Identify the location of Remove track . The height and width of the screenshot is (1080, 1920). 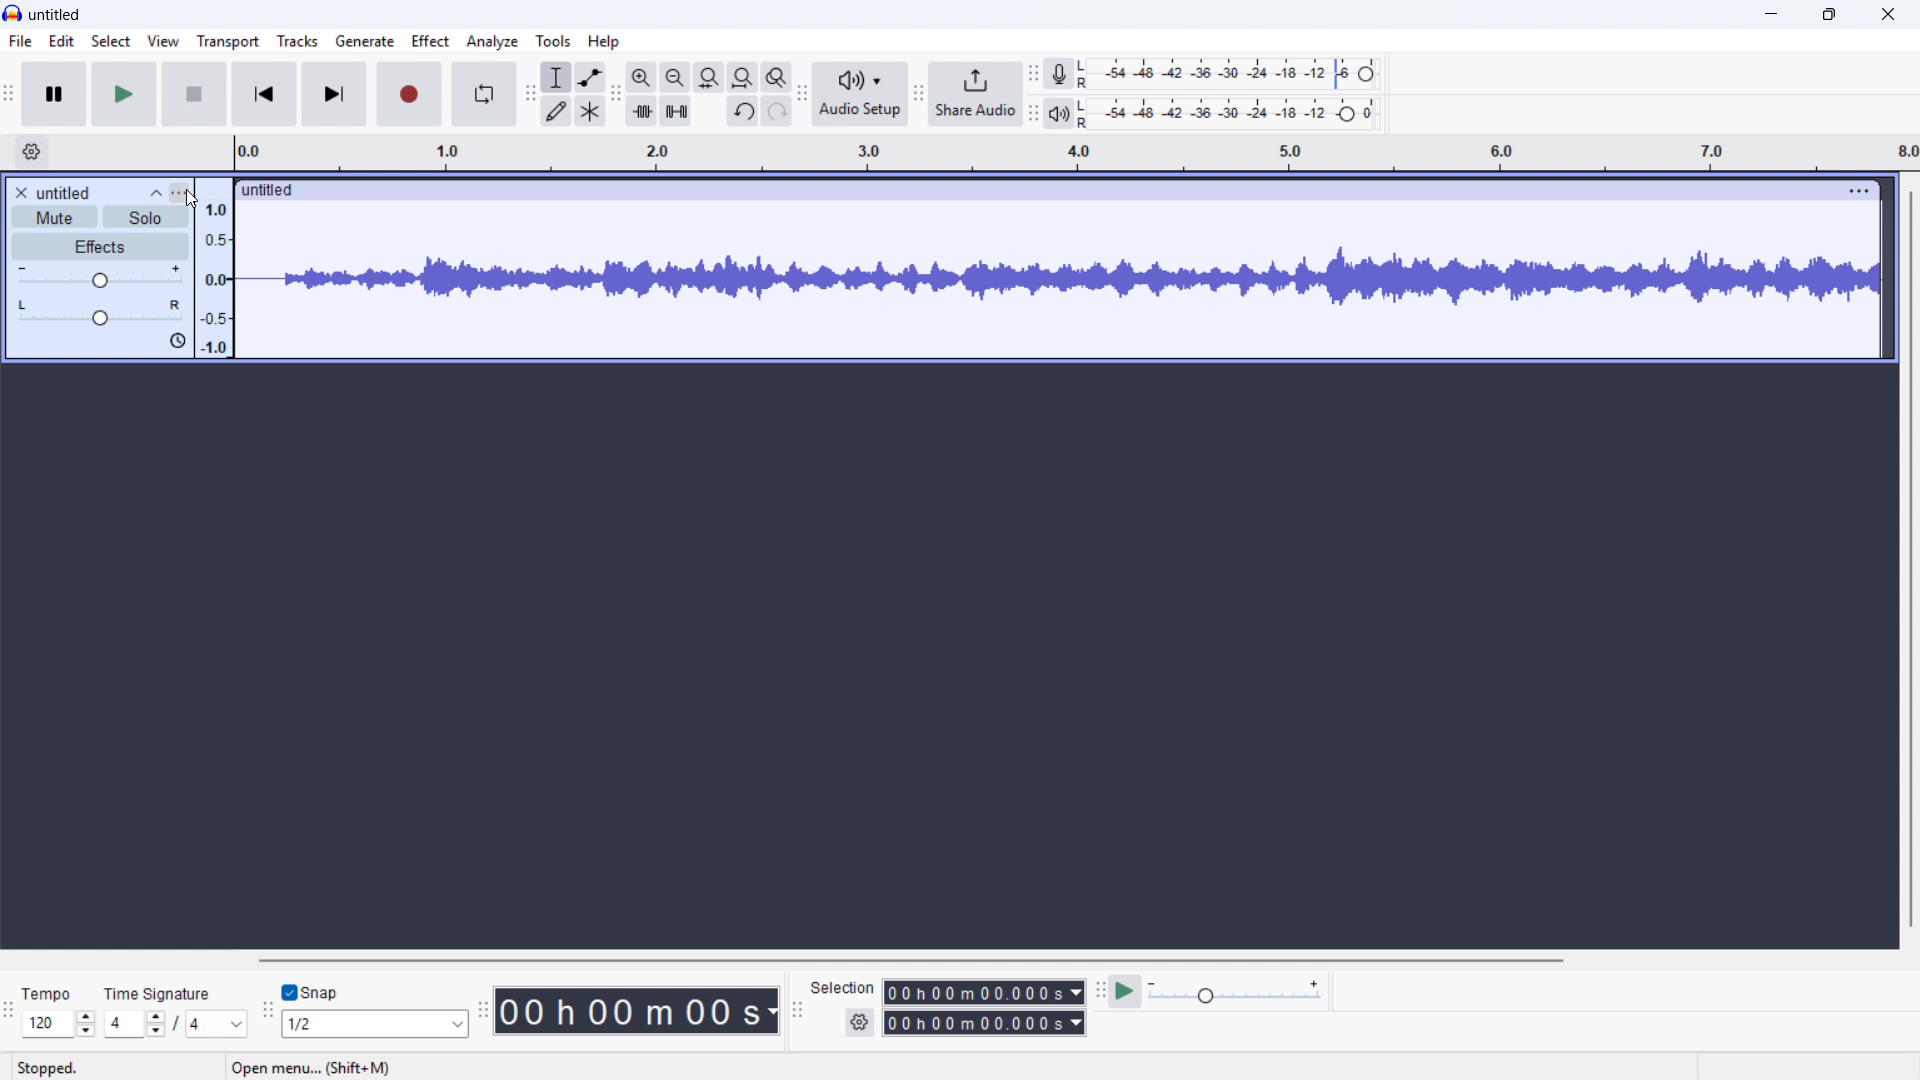
(21, 192).